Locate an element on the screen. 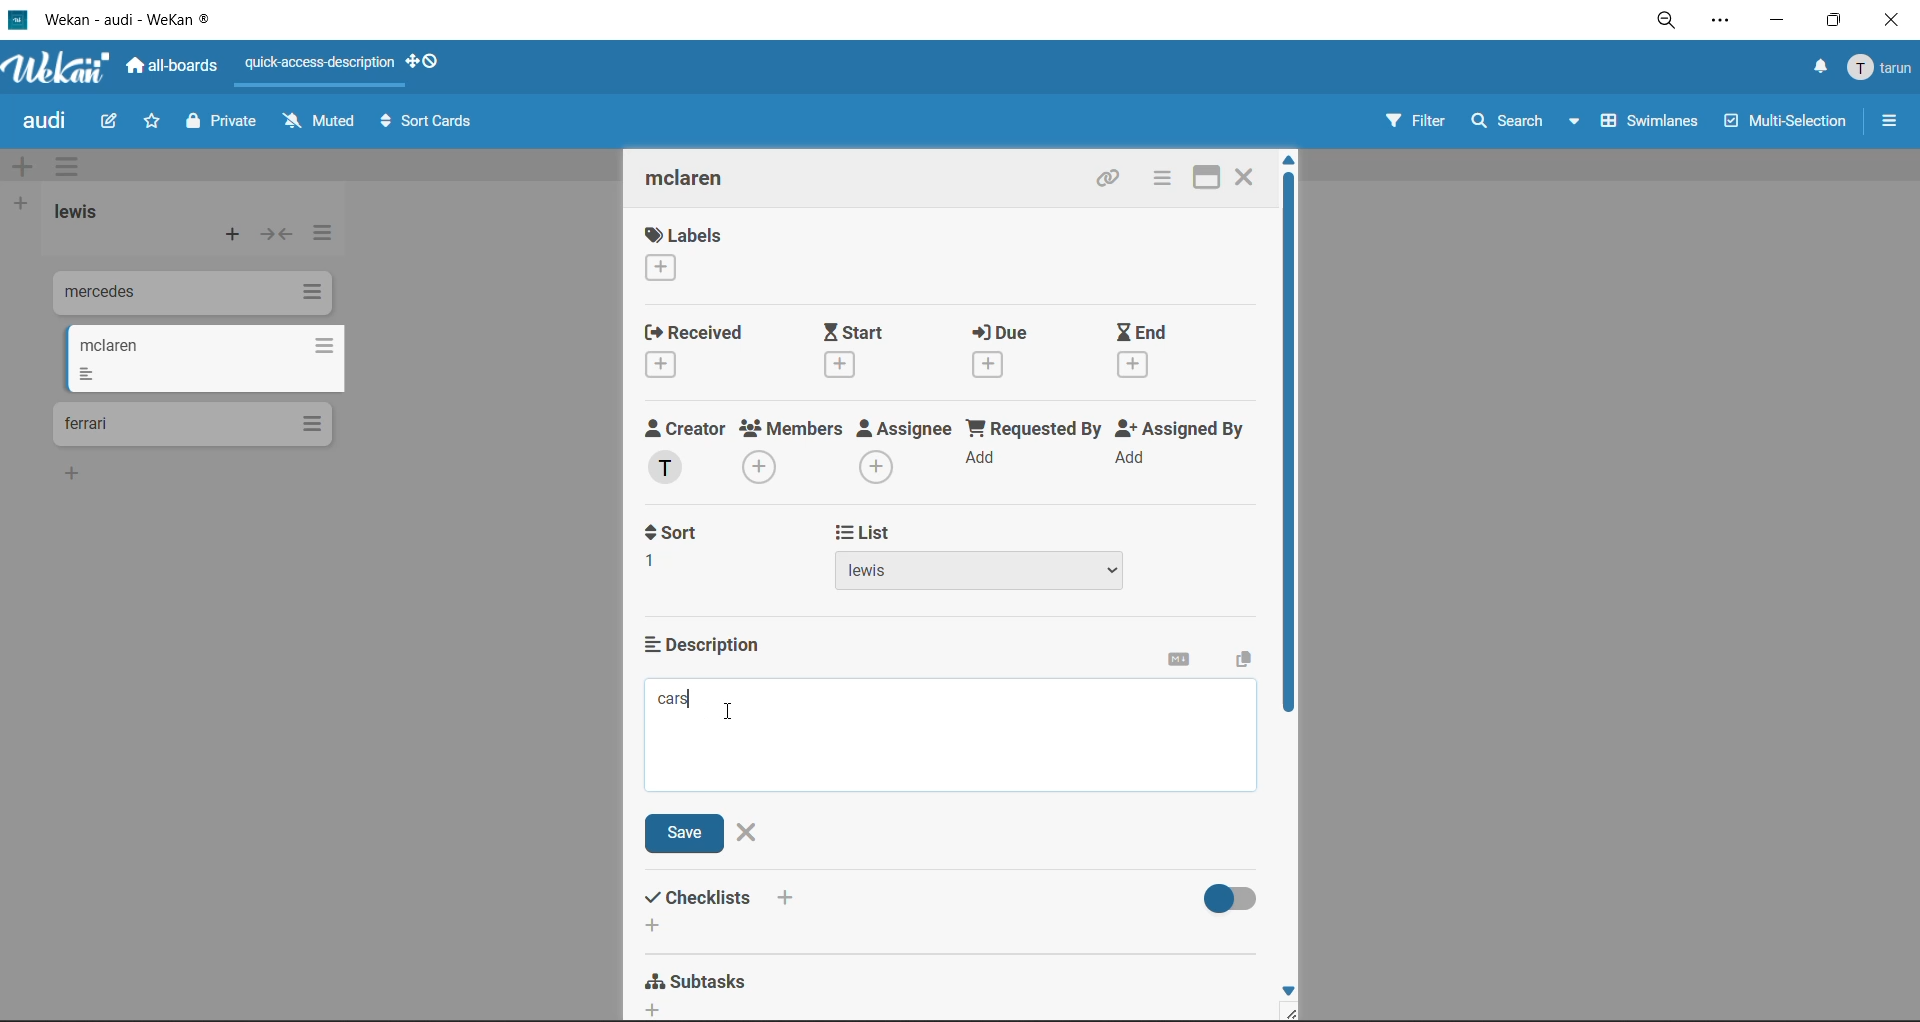  sort is located at coordinates (685, 547).